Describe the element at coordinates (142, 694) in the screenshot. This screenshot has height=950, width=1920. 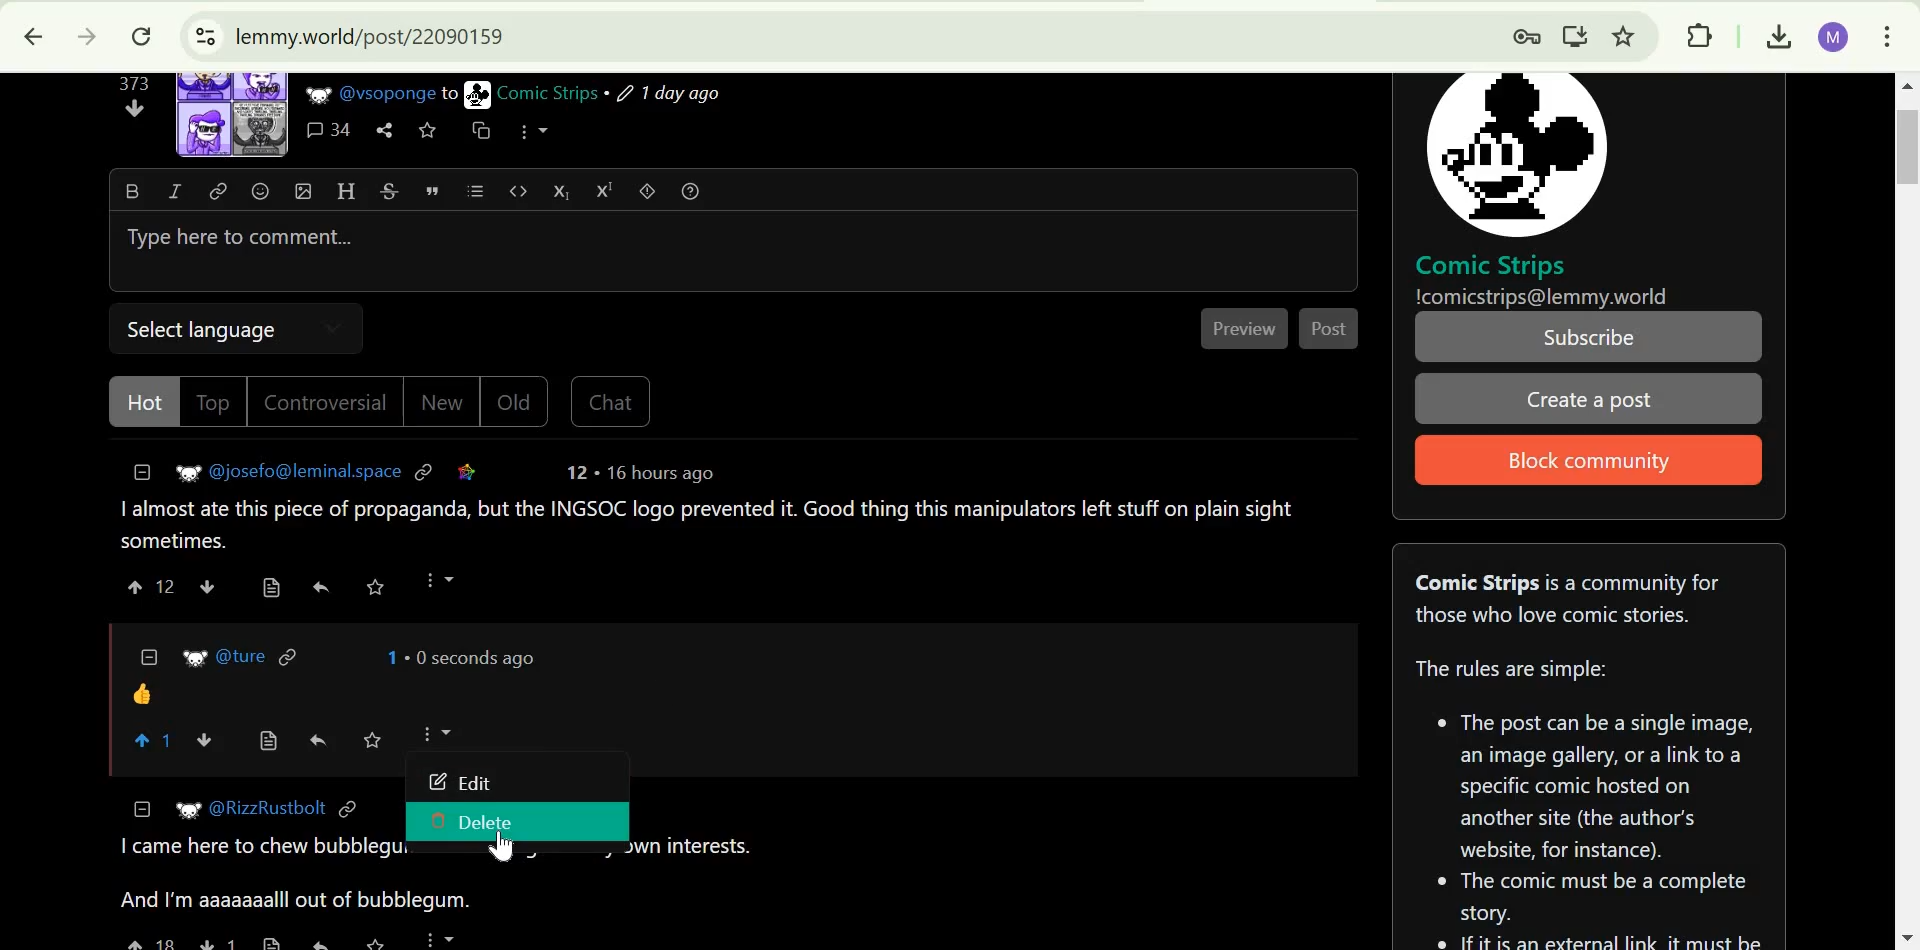
I see `comment` at that location.